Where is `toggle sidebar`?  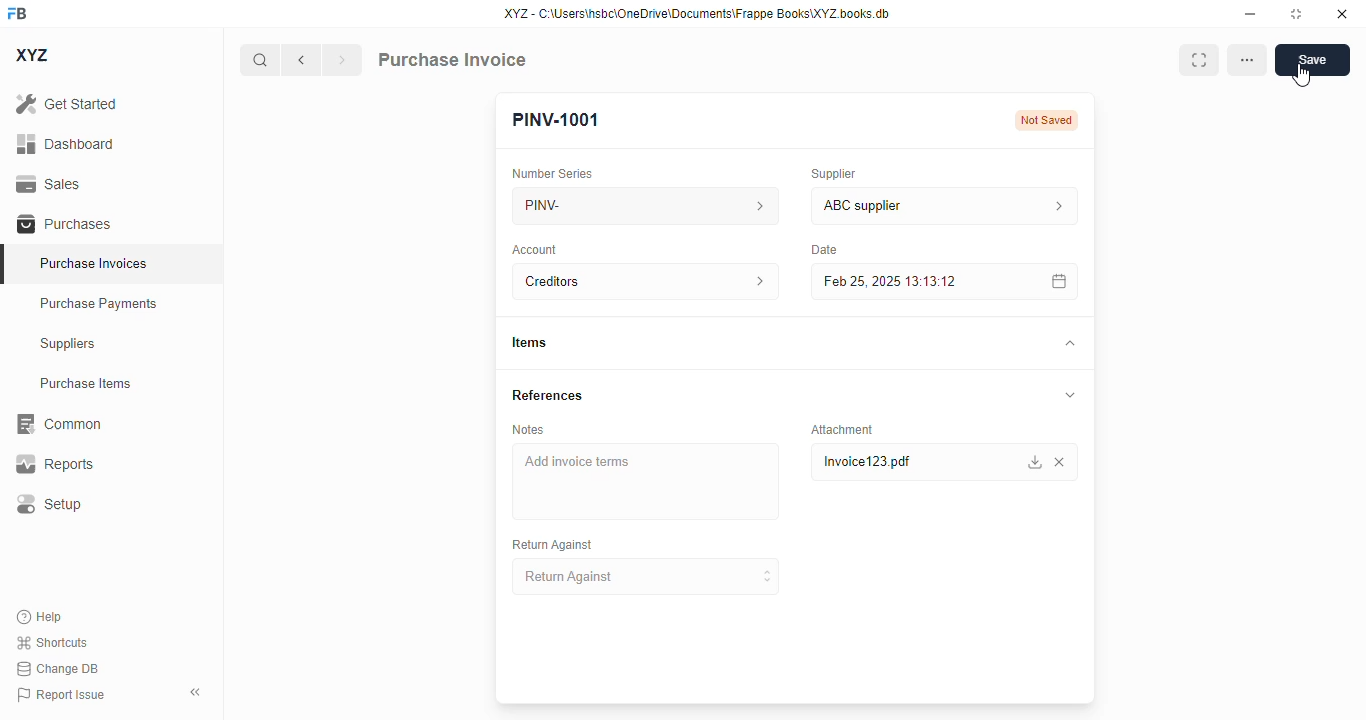 toggle sidebar is located at coordinates (198, 692).